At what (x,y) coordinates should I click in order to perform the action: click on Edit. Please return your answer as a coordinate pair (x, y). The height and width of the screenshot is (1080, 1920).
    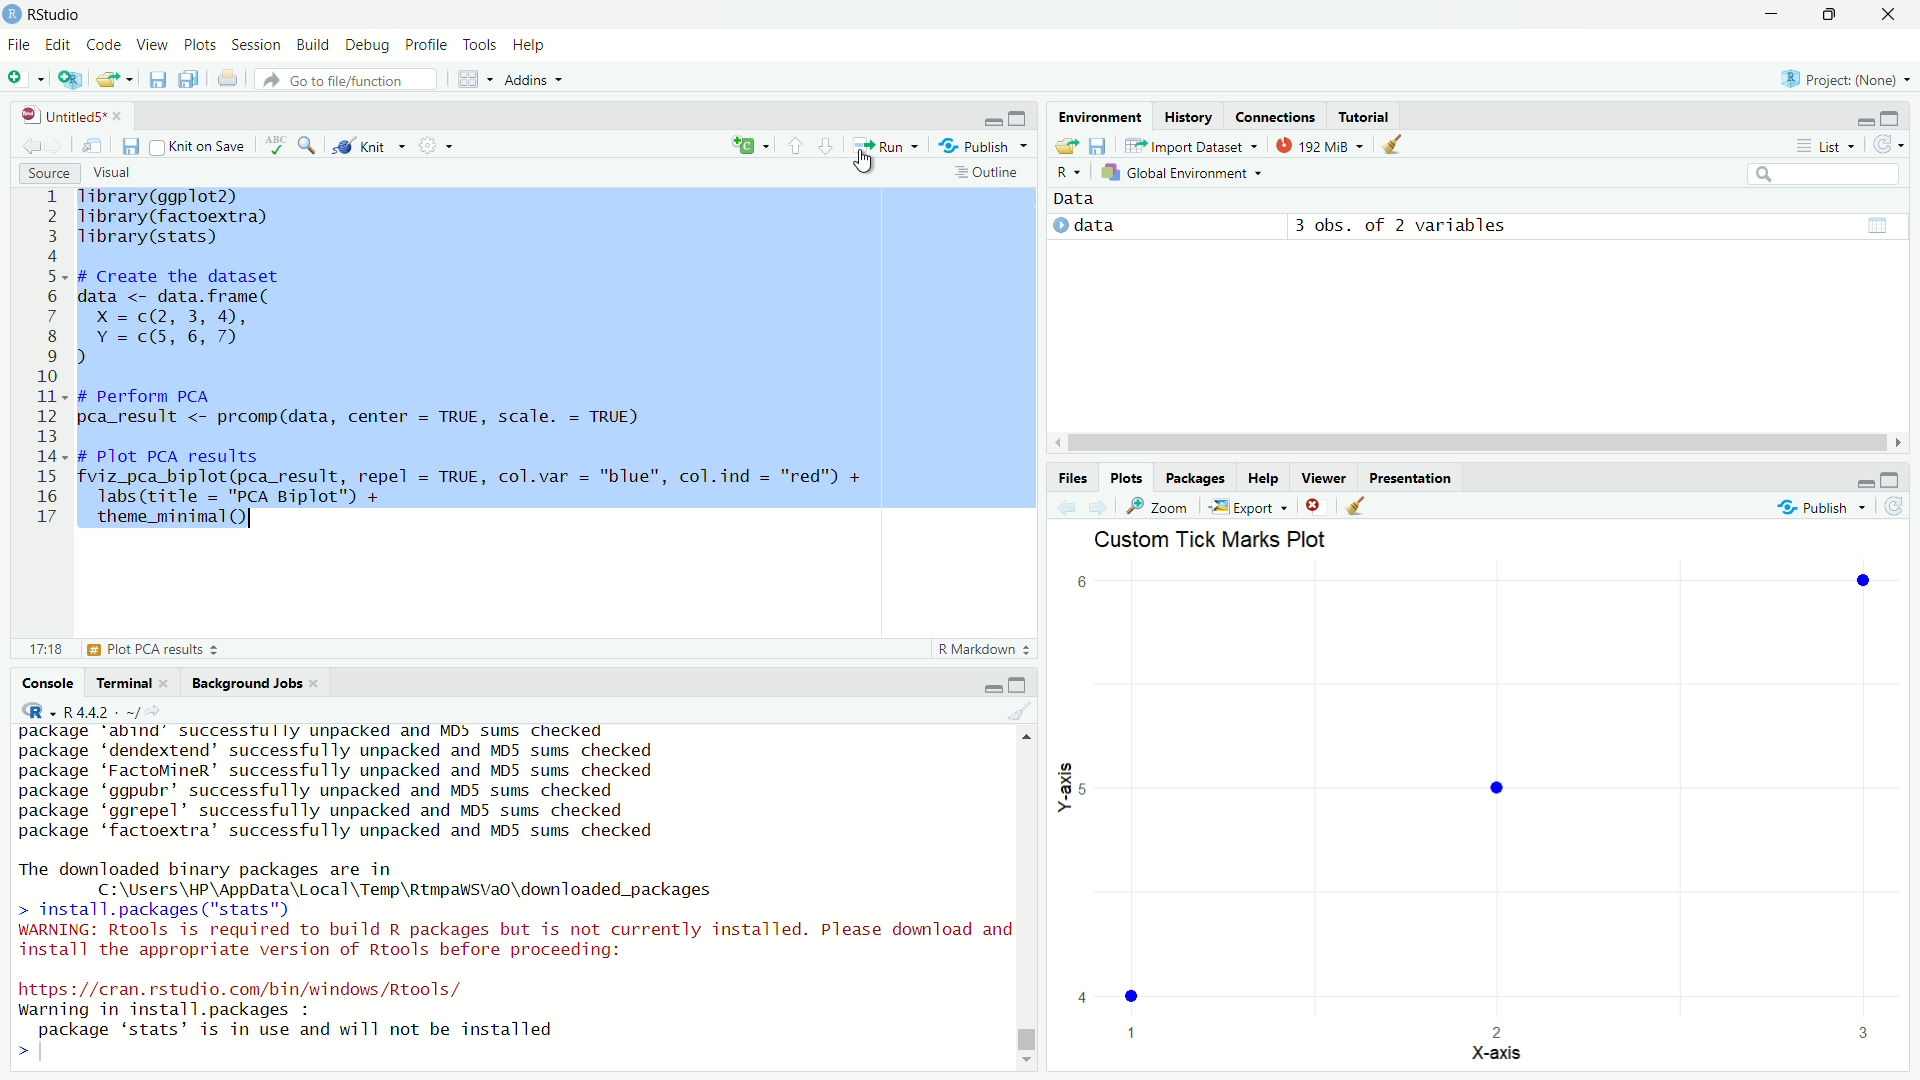
    Looking at the image, I should click on (60, 46).